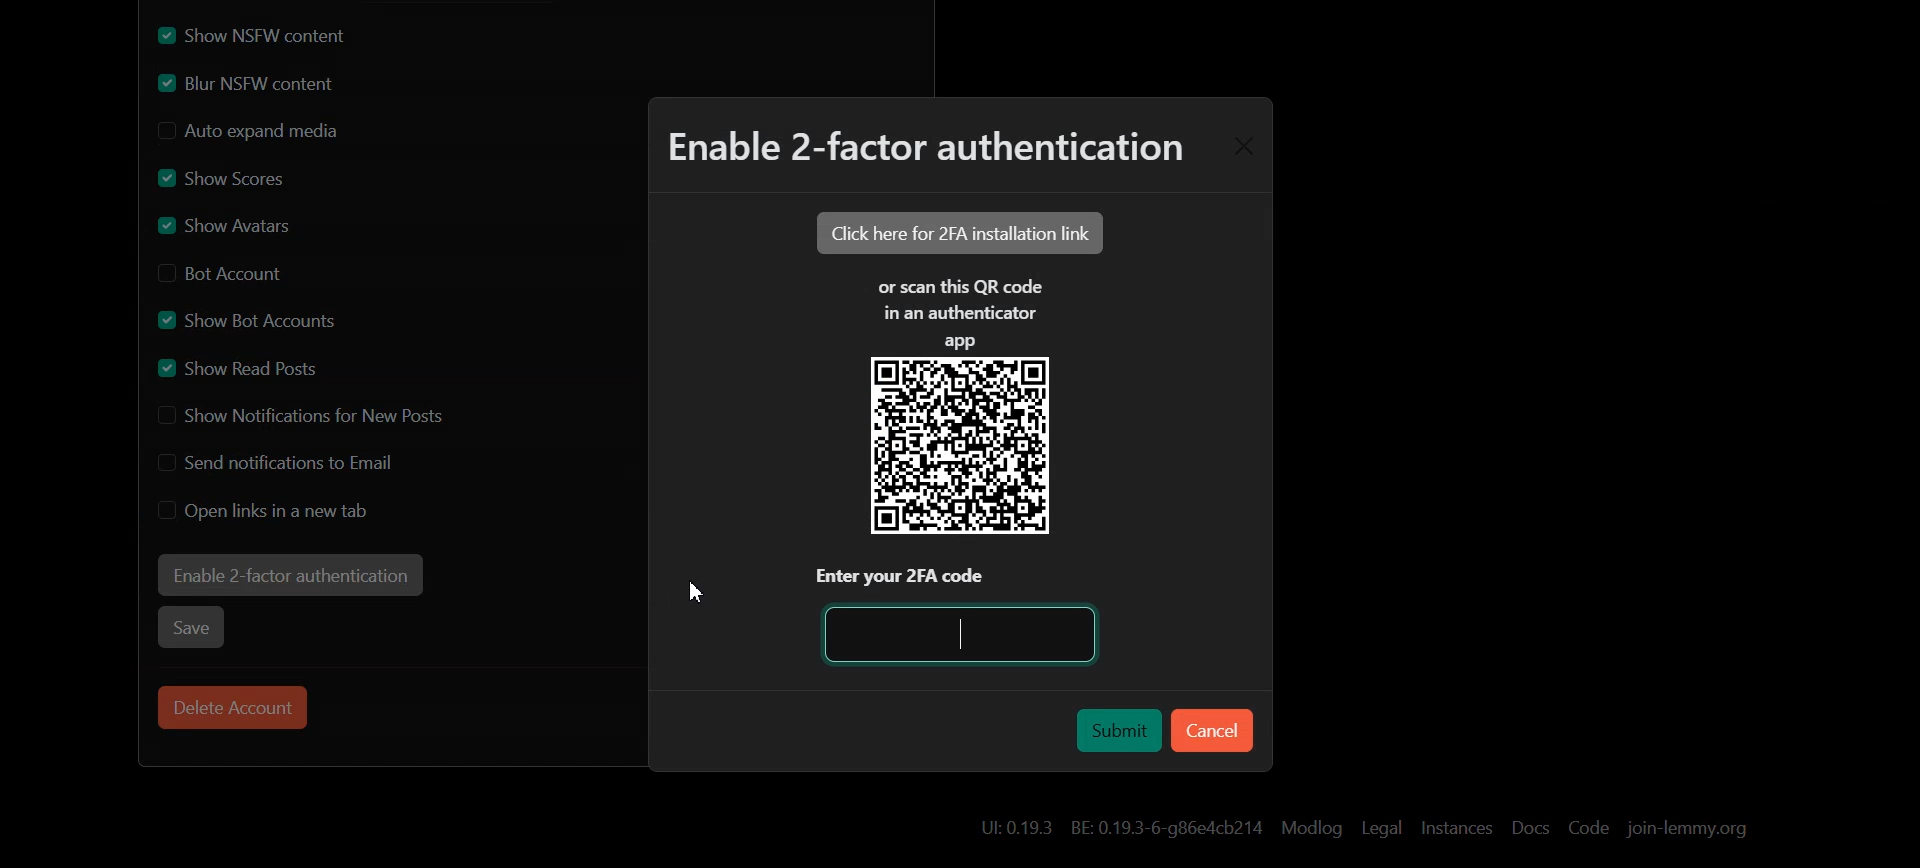 The image size is (1920, 868). I want to click on Enter 2FA code, so click(962, 577).